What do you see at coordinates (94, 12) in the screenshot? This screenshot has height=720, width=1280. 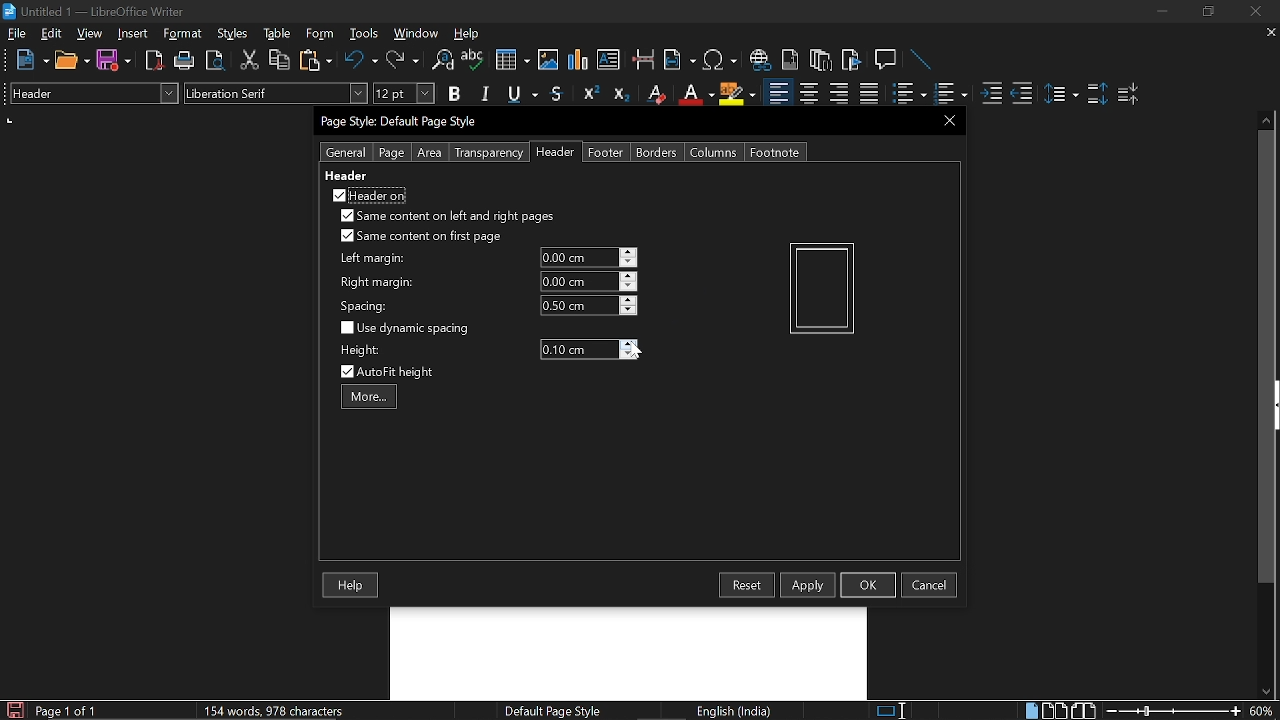 I see `Current window` at bounding box center [94, 12].